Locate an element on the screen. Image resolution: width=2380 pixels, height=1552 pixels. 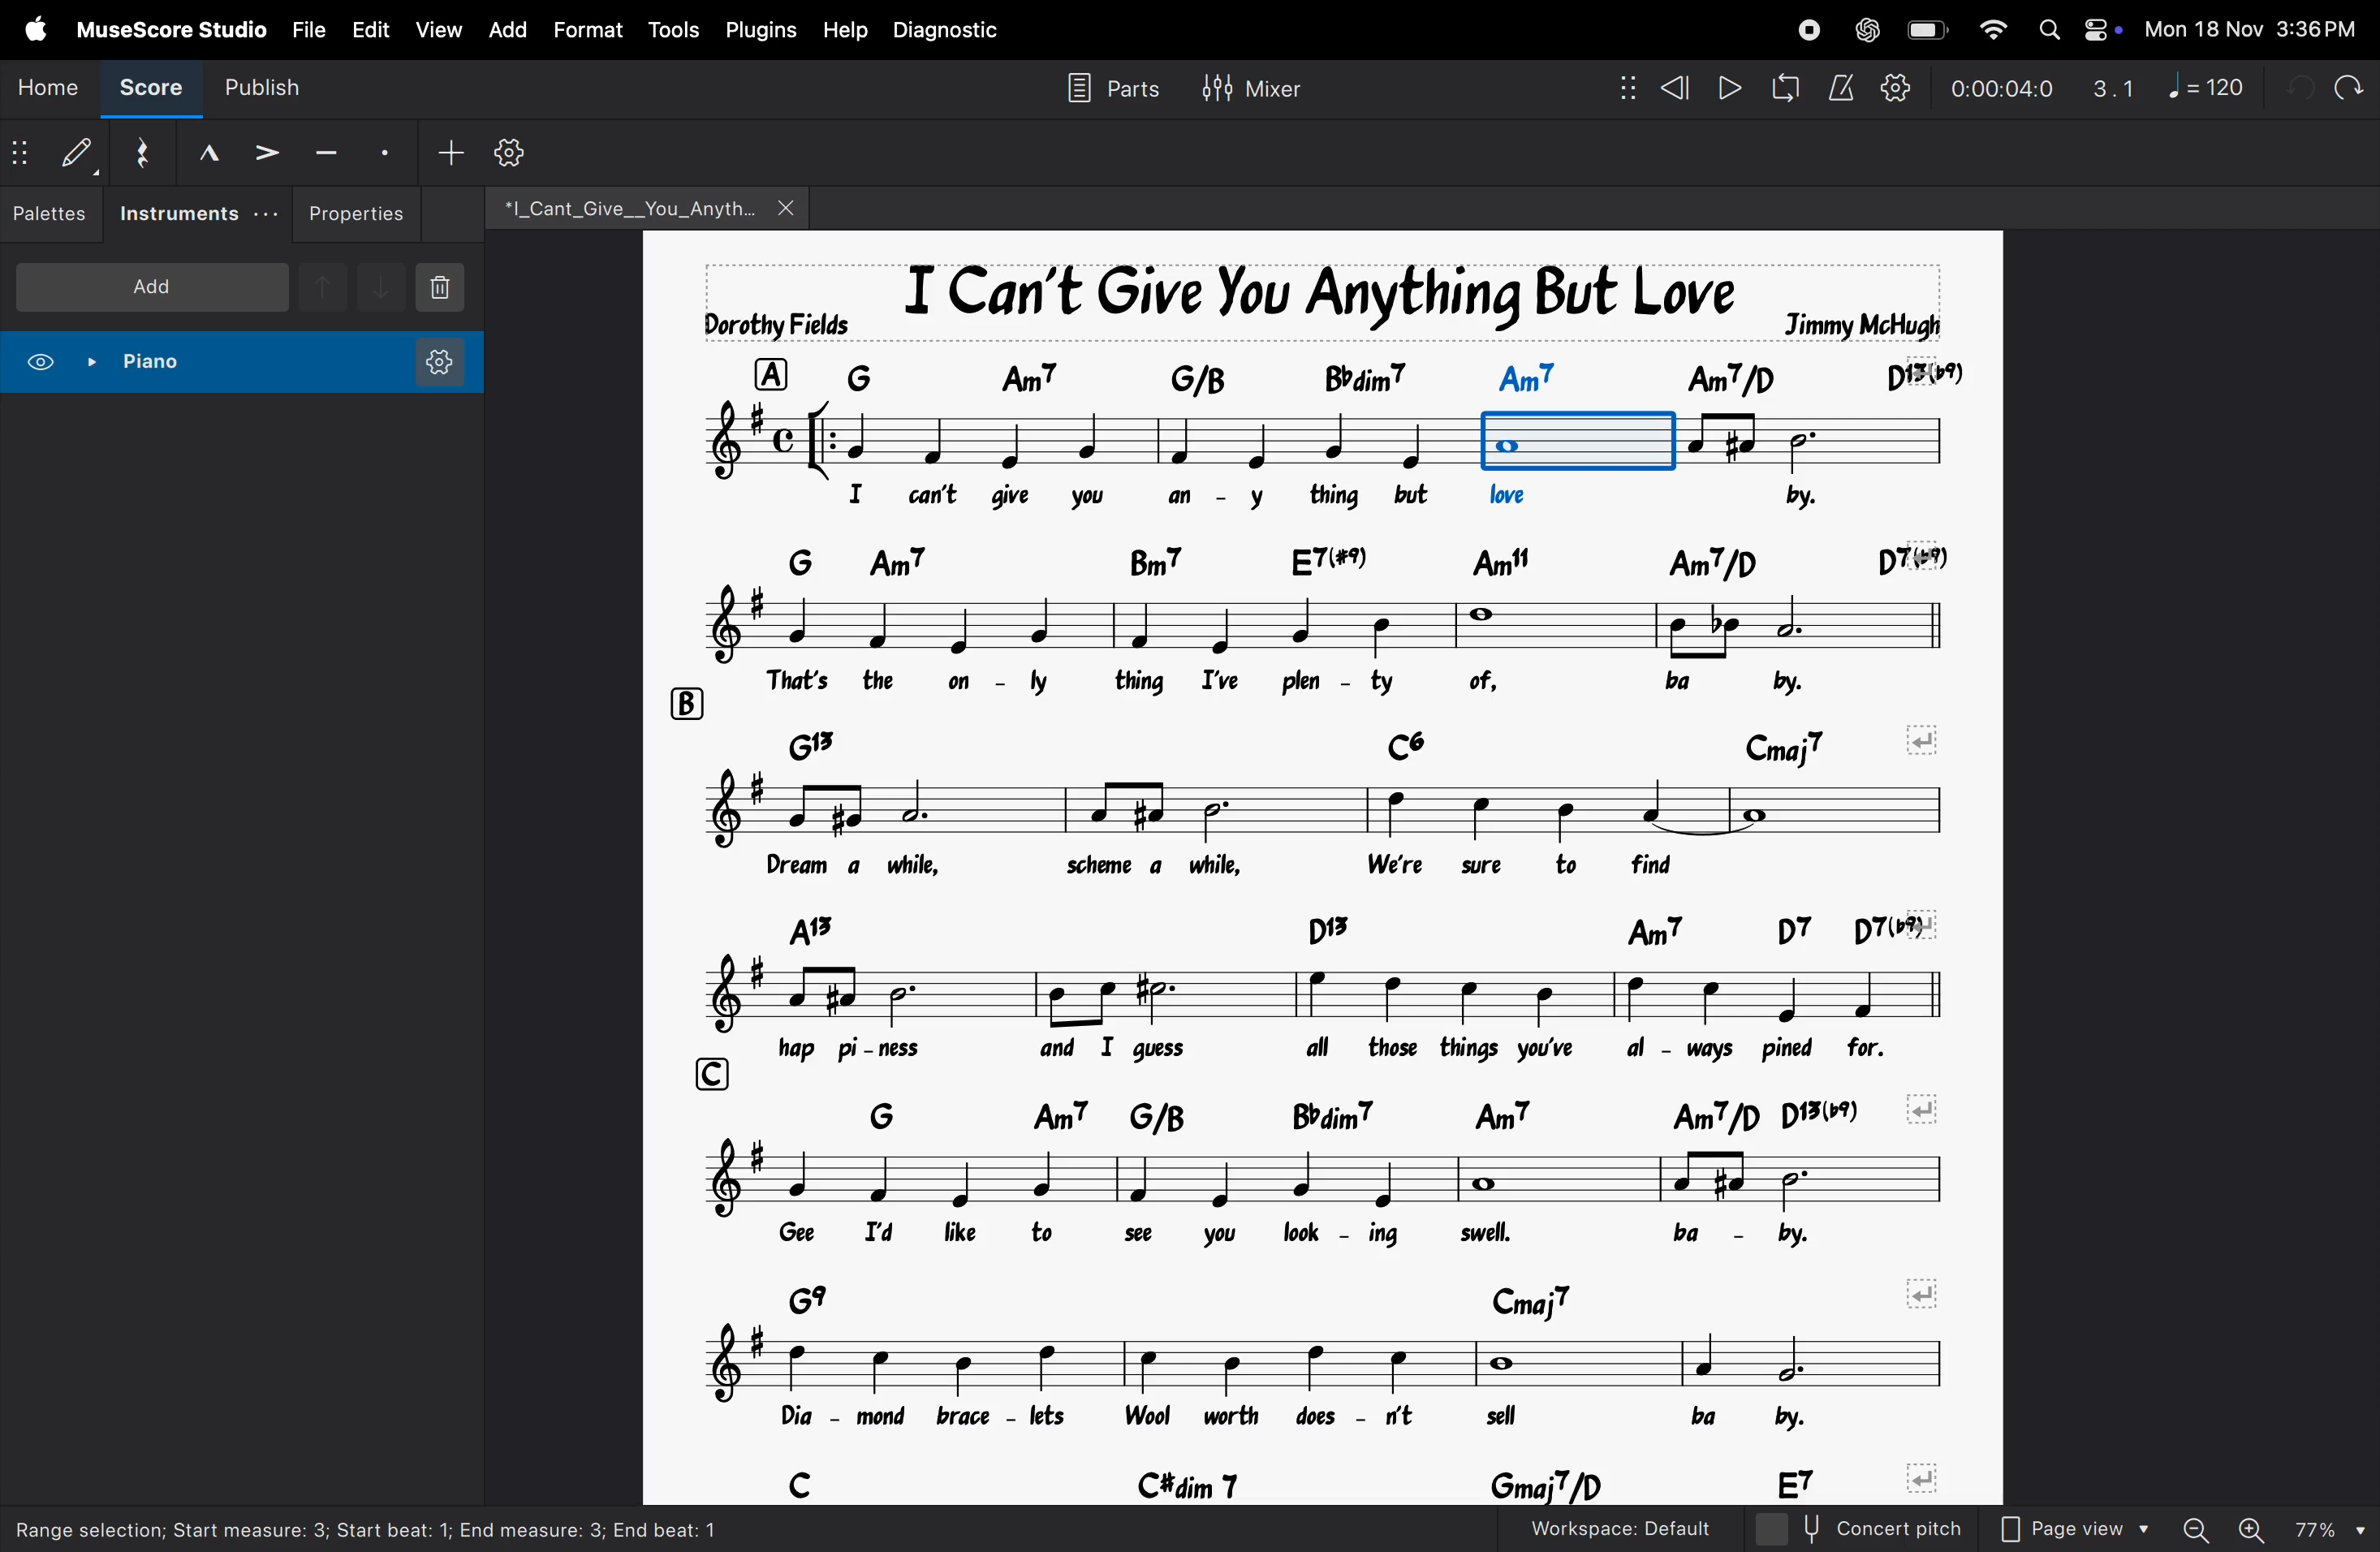
notes is located at coordinates (1083, 440).